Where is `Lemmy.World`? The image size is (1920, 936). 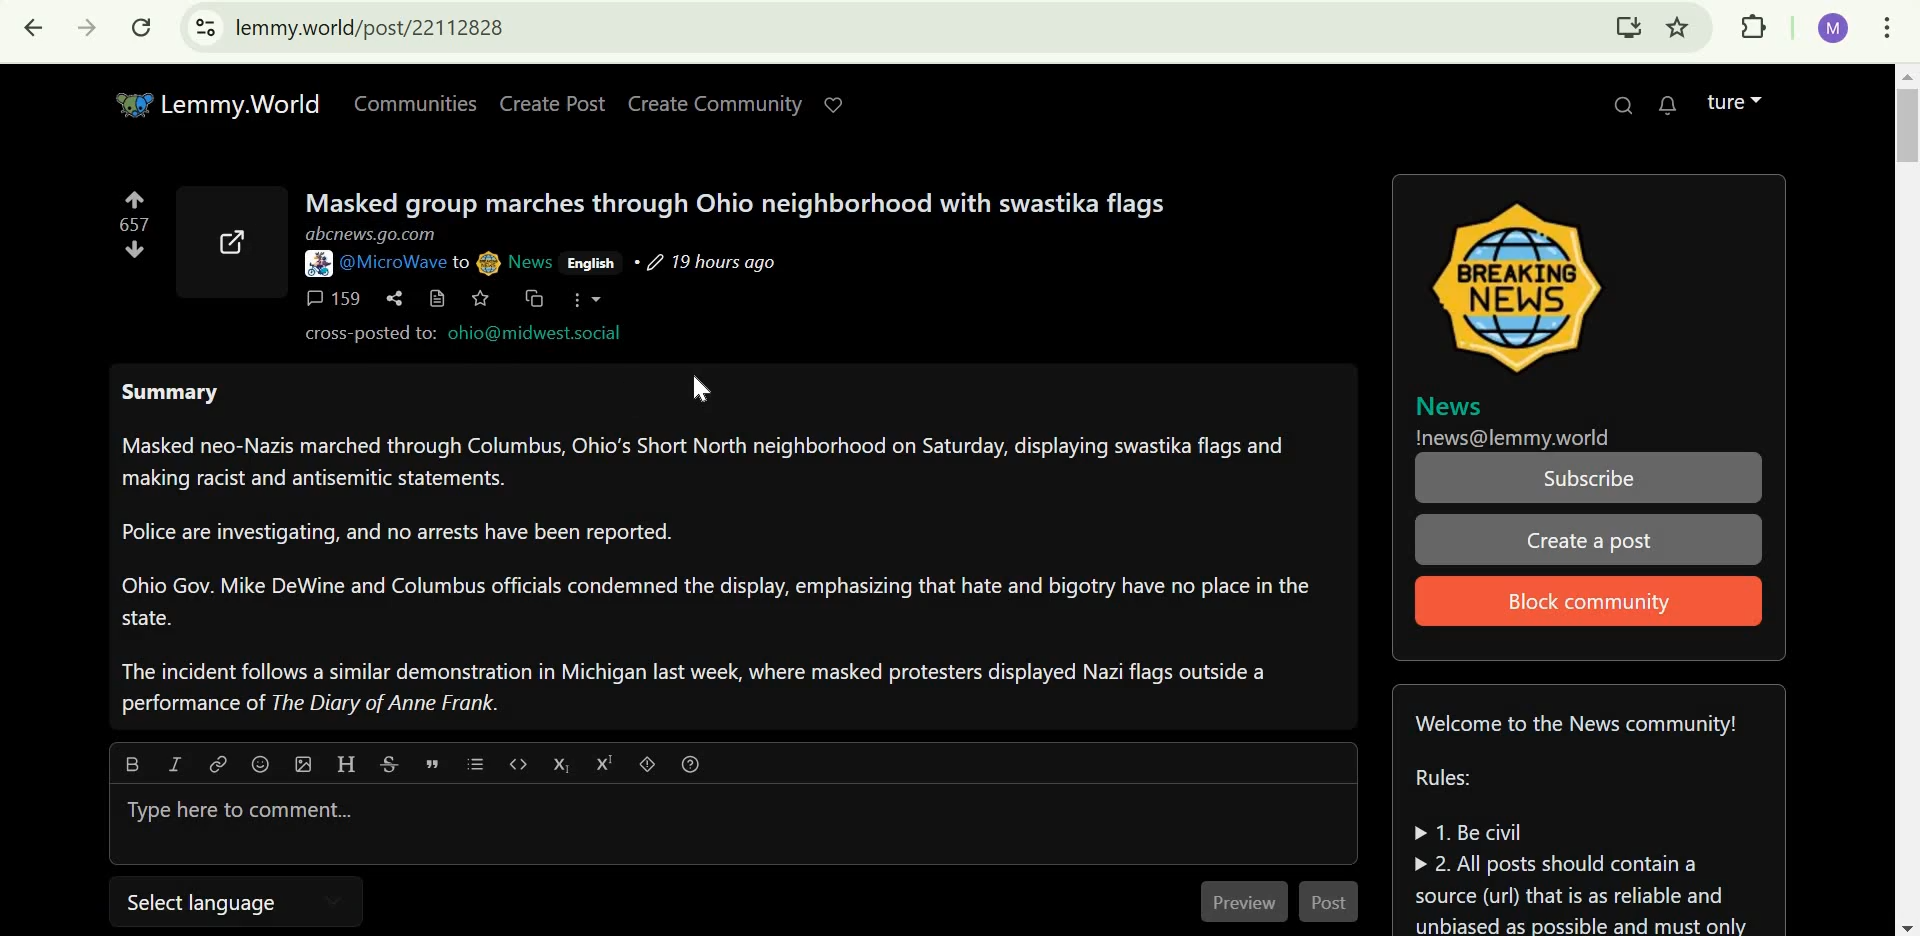
Lemmy.World is located at coordinates (217, 102).